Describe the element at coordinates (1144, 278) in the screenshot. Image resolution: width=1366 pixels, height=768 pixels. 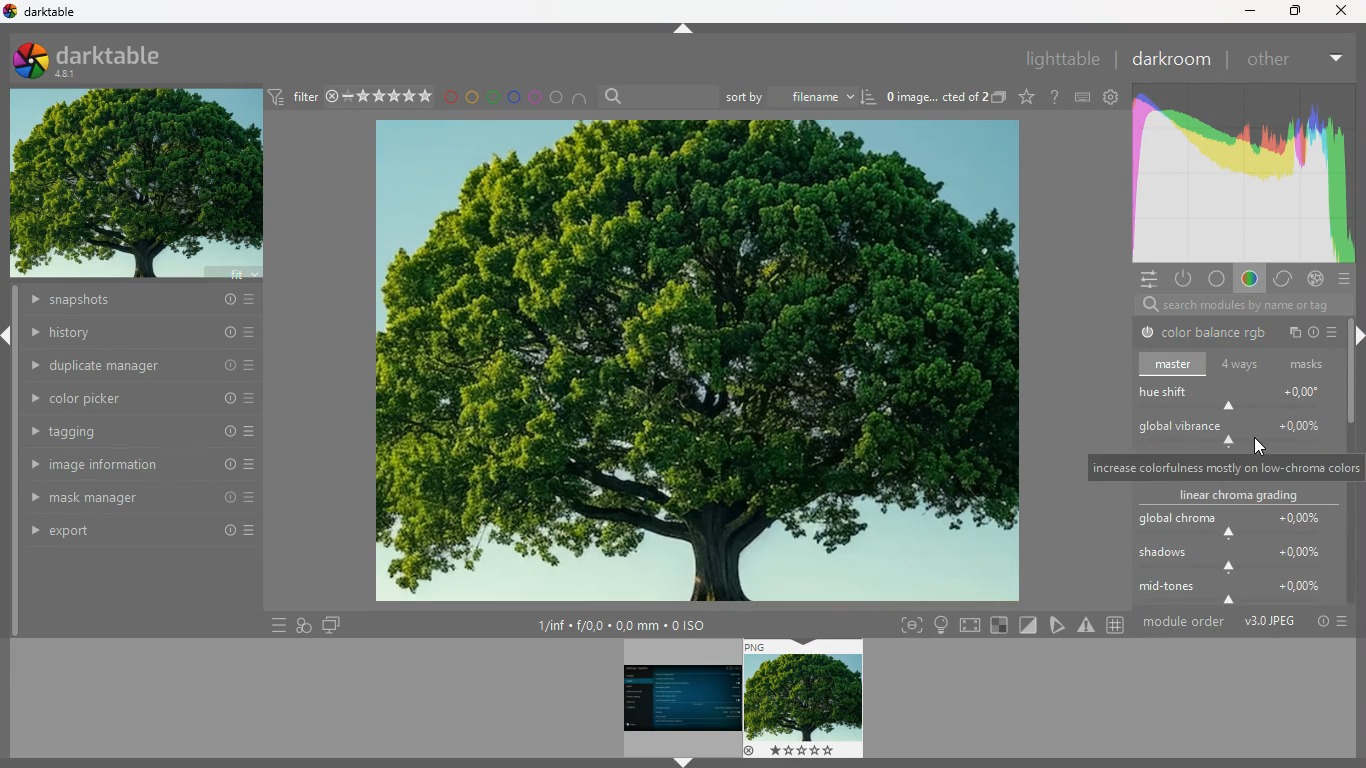
I see `settings` at that location.